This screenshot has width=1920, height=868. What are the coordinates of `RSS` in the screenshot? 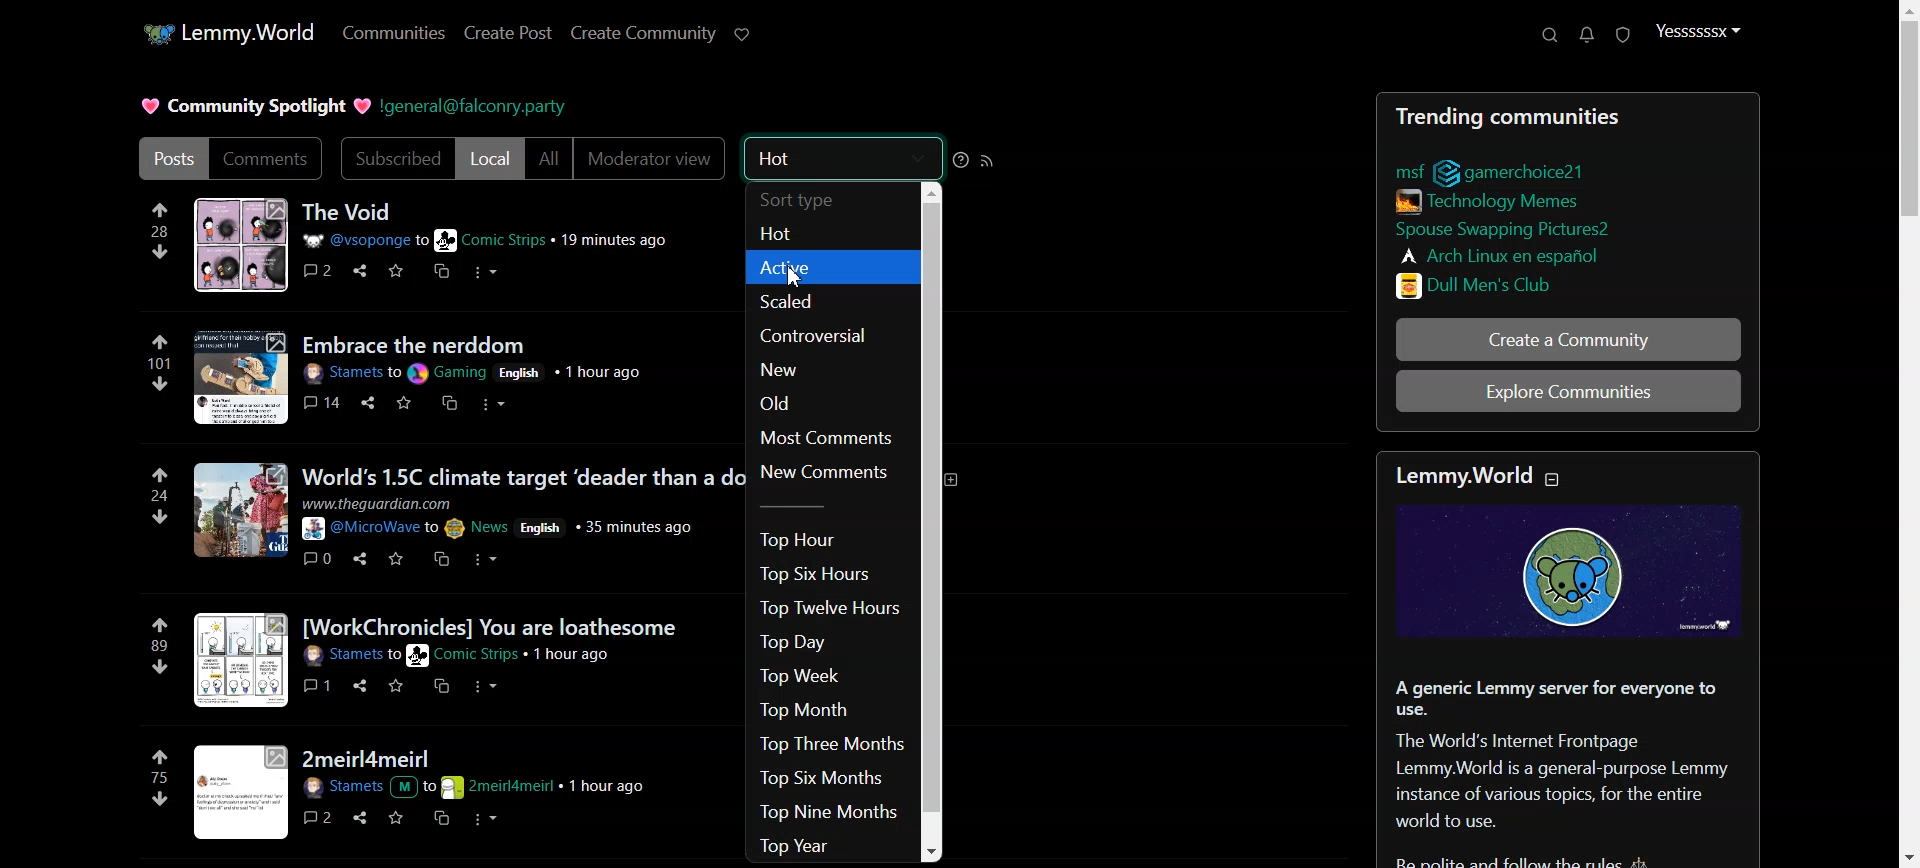 It's located at (988, 160).